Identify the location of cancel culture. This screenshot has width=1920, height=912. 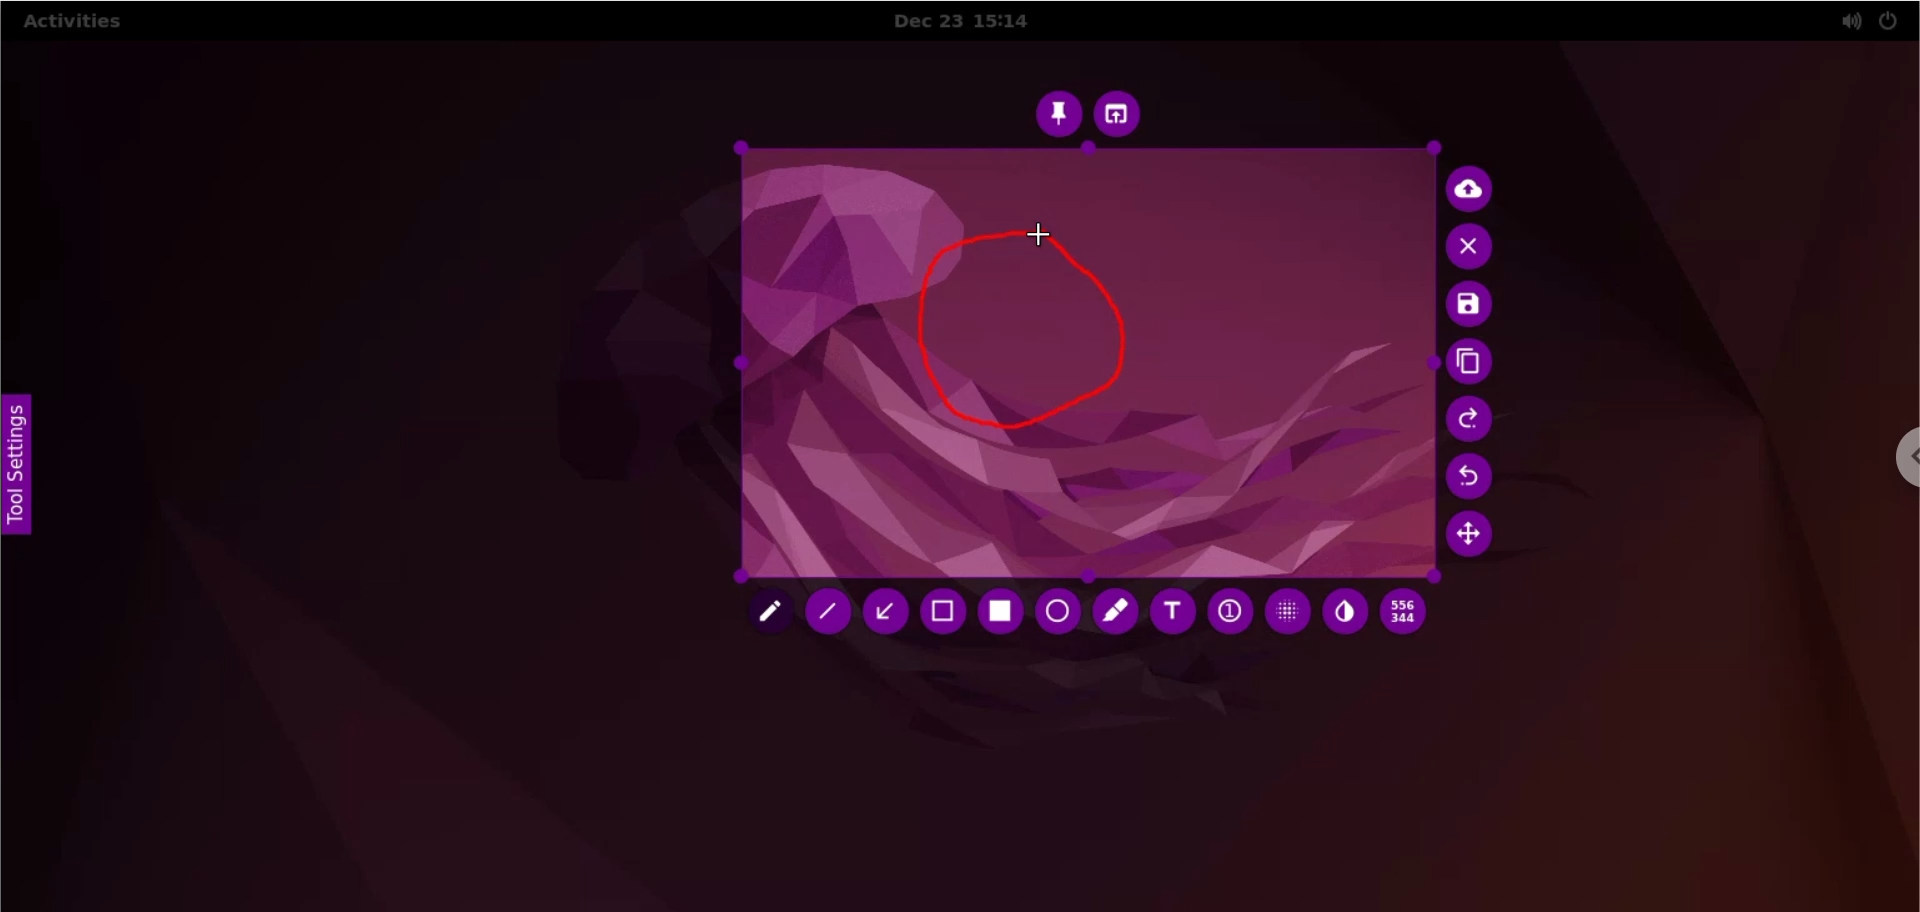
(1473, 249).